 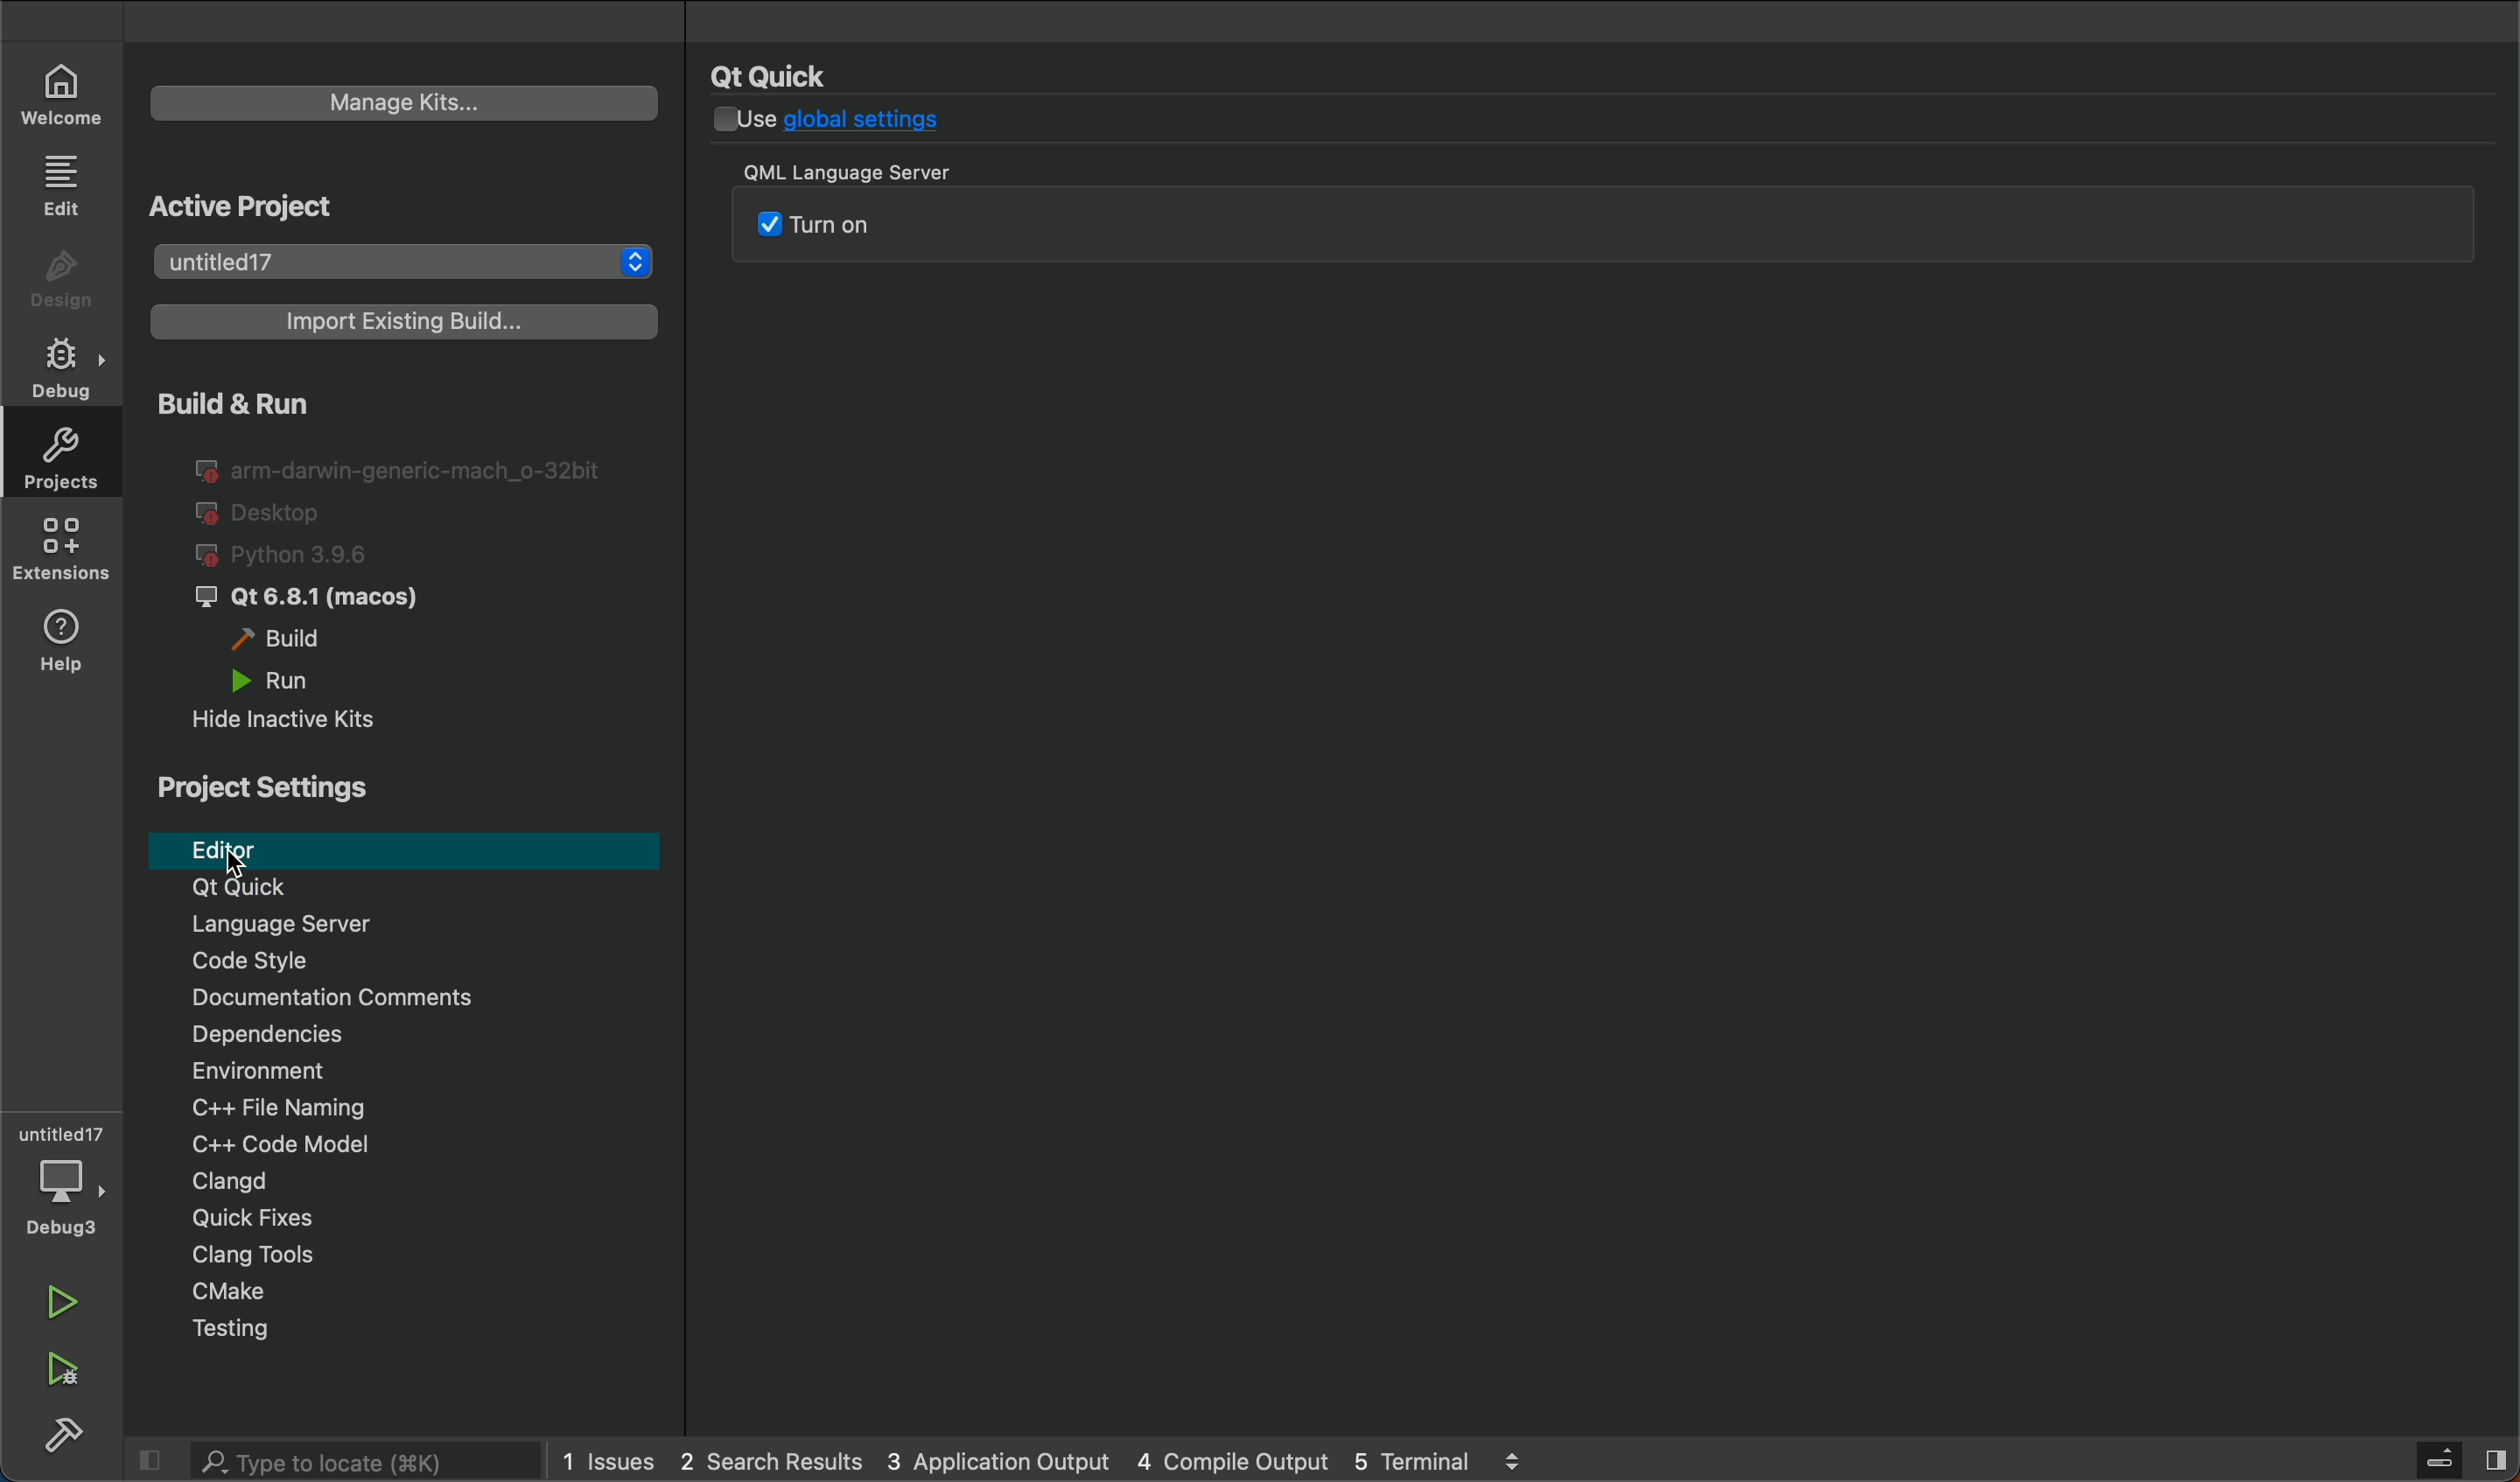 What do you see at coordinates (2440, 1458) in the screenshot?
I see `Server` at bounding box center [2440, 1458].